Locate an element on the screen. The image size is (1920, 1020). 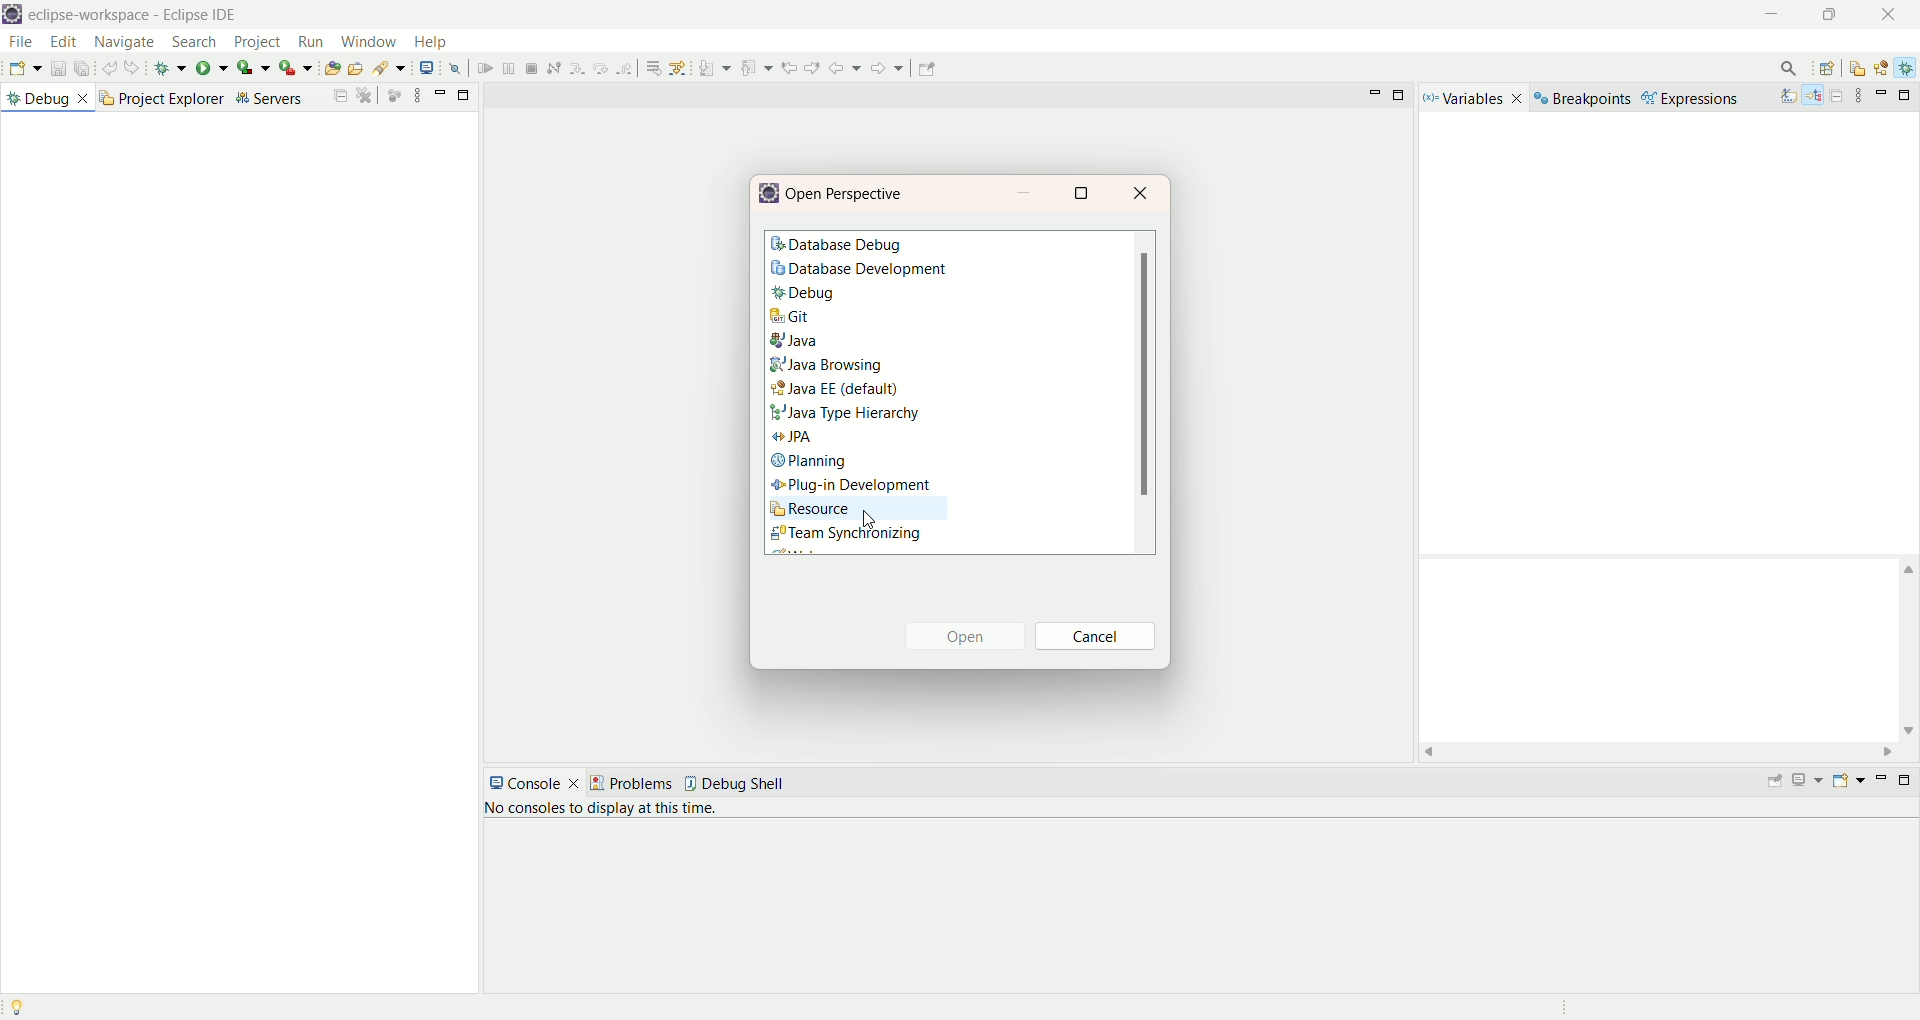
view options is located at coordinates (419, 95).